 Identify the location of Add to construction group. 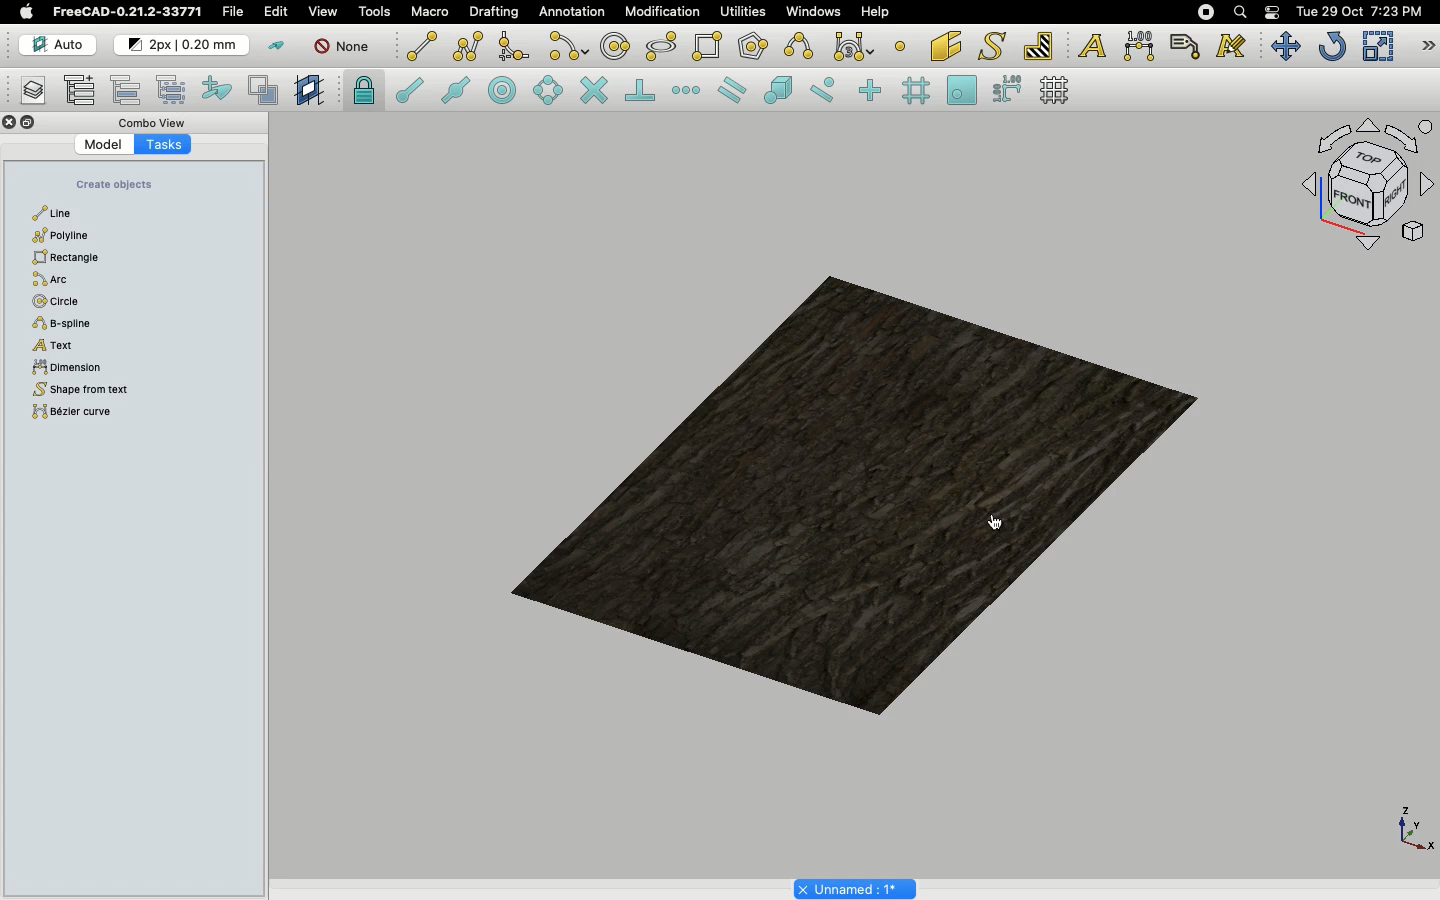
(218, 92).